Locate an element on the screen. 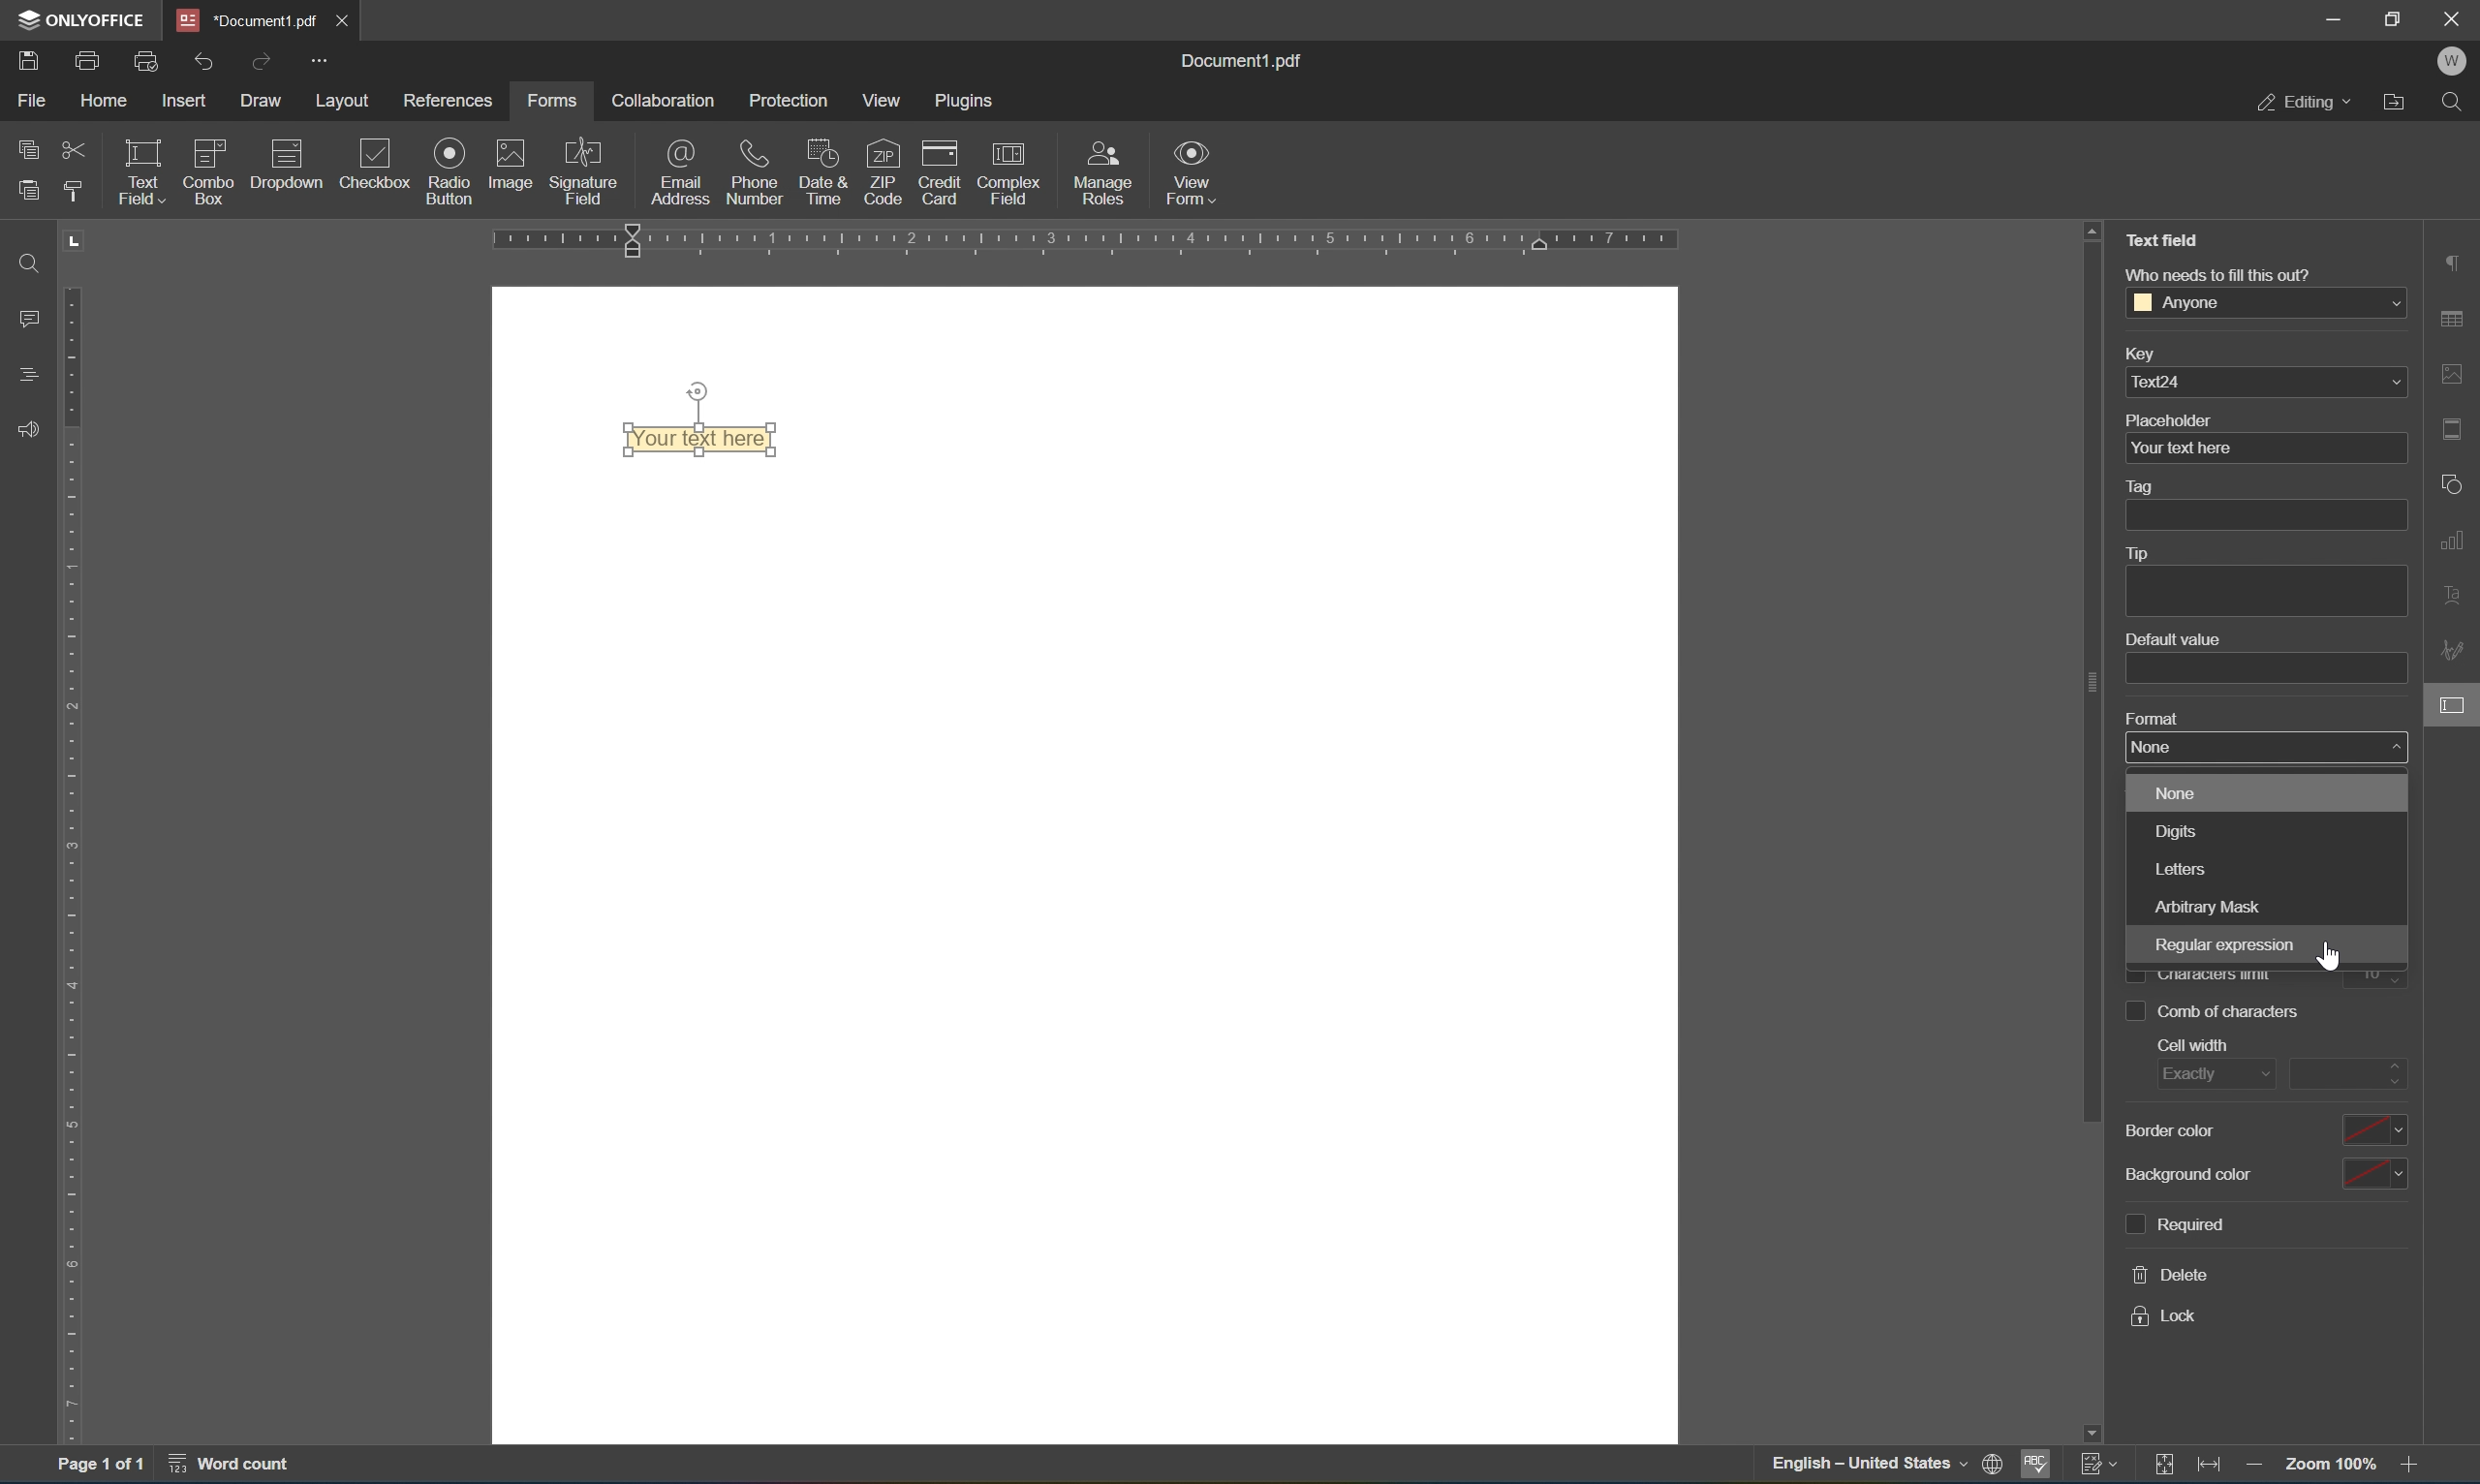 The width and height of the screenshot is (2480, 1484). key is located at coordinates (2138, 356).